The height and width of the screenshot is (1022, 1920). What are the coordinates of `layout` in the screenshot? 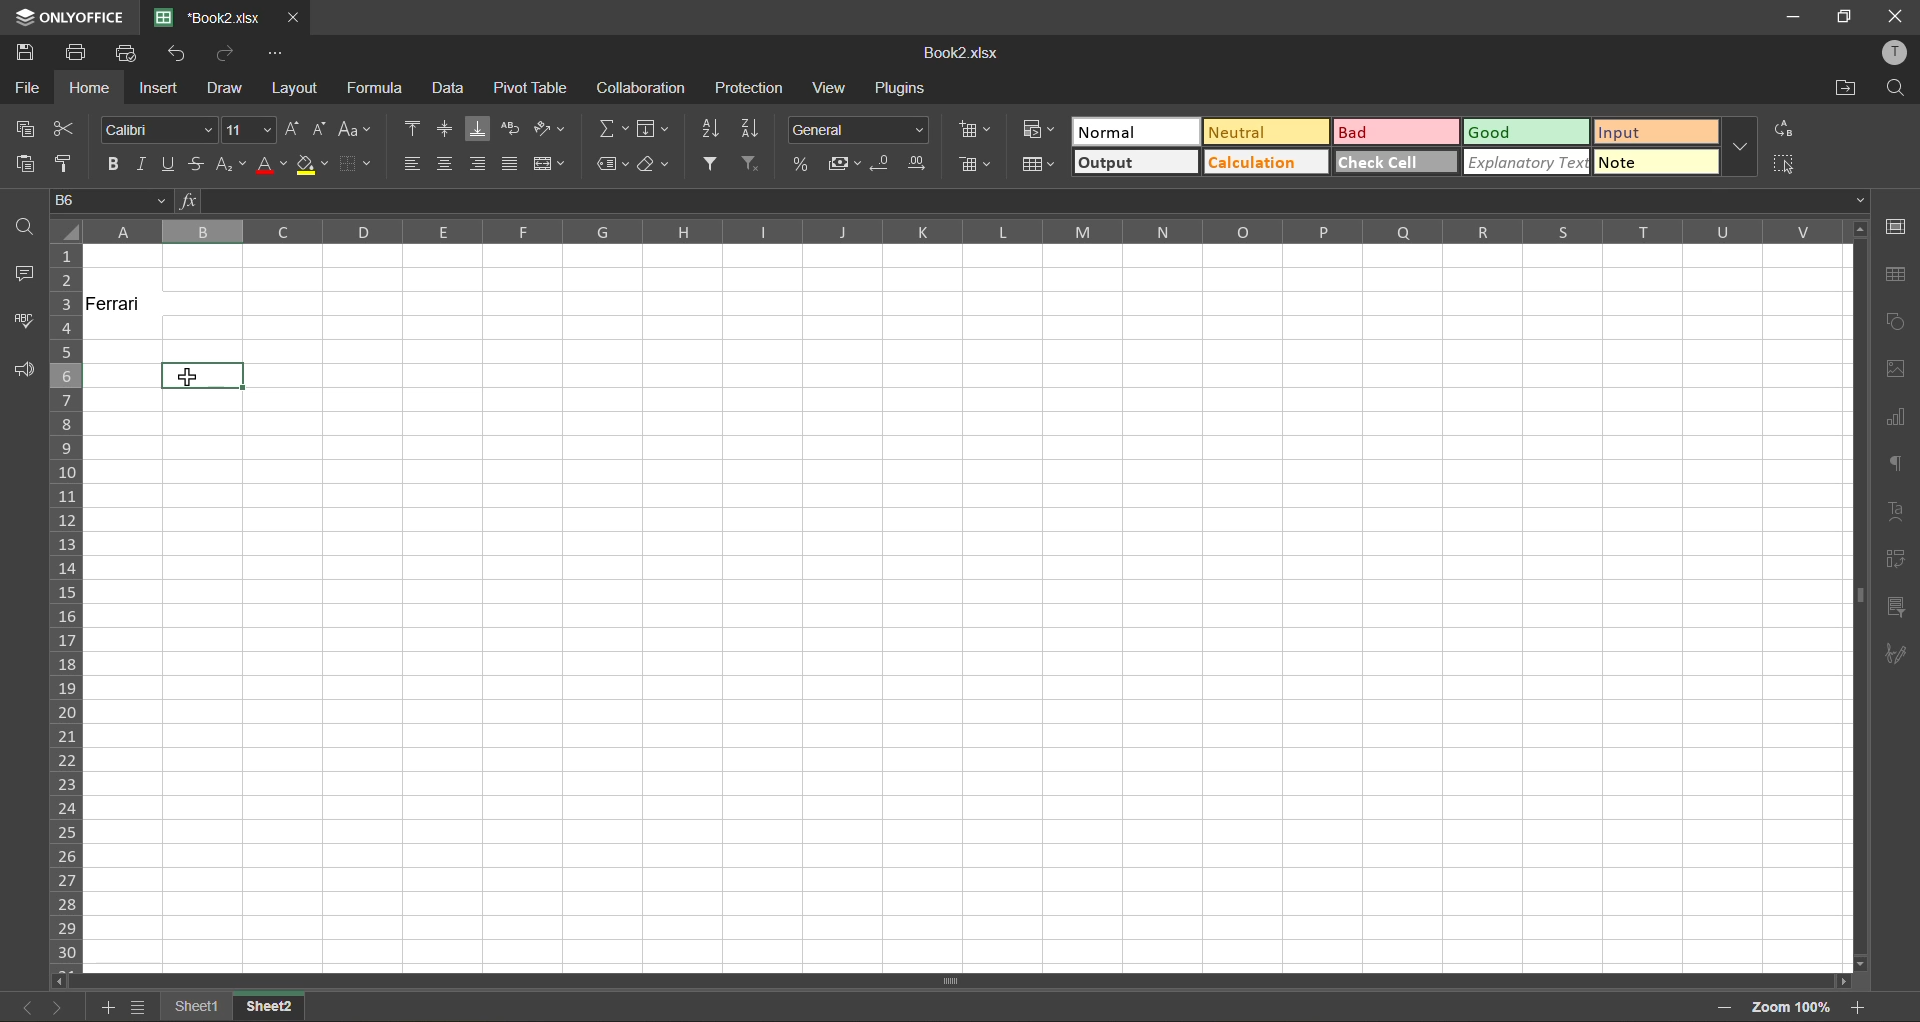 It's located at (293, 88).